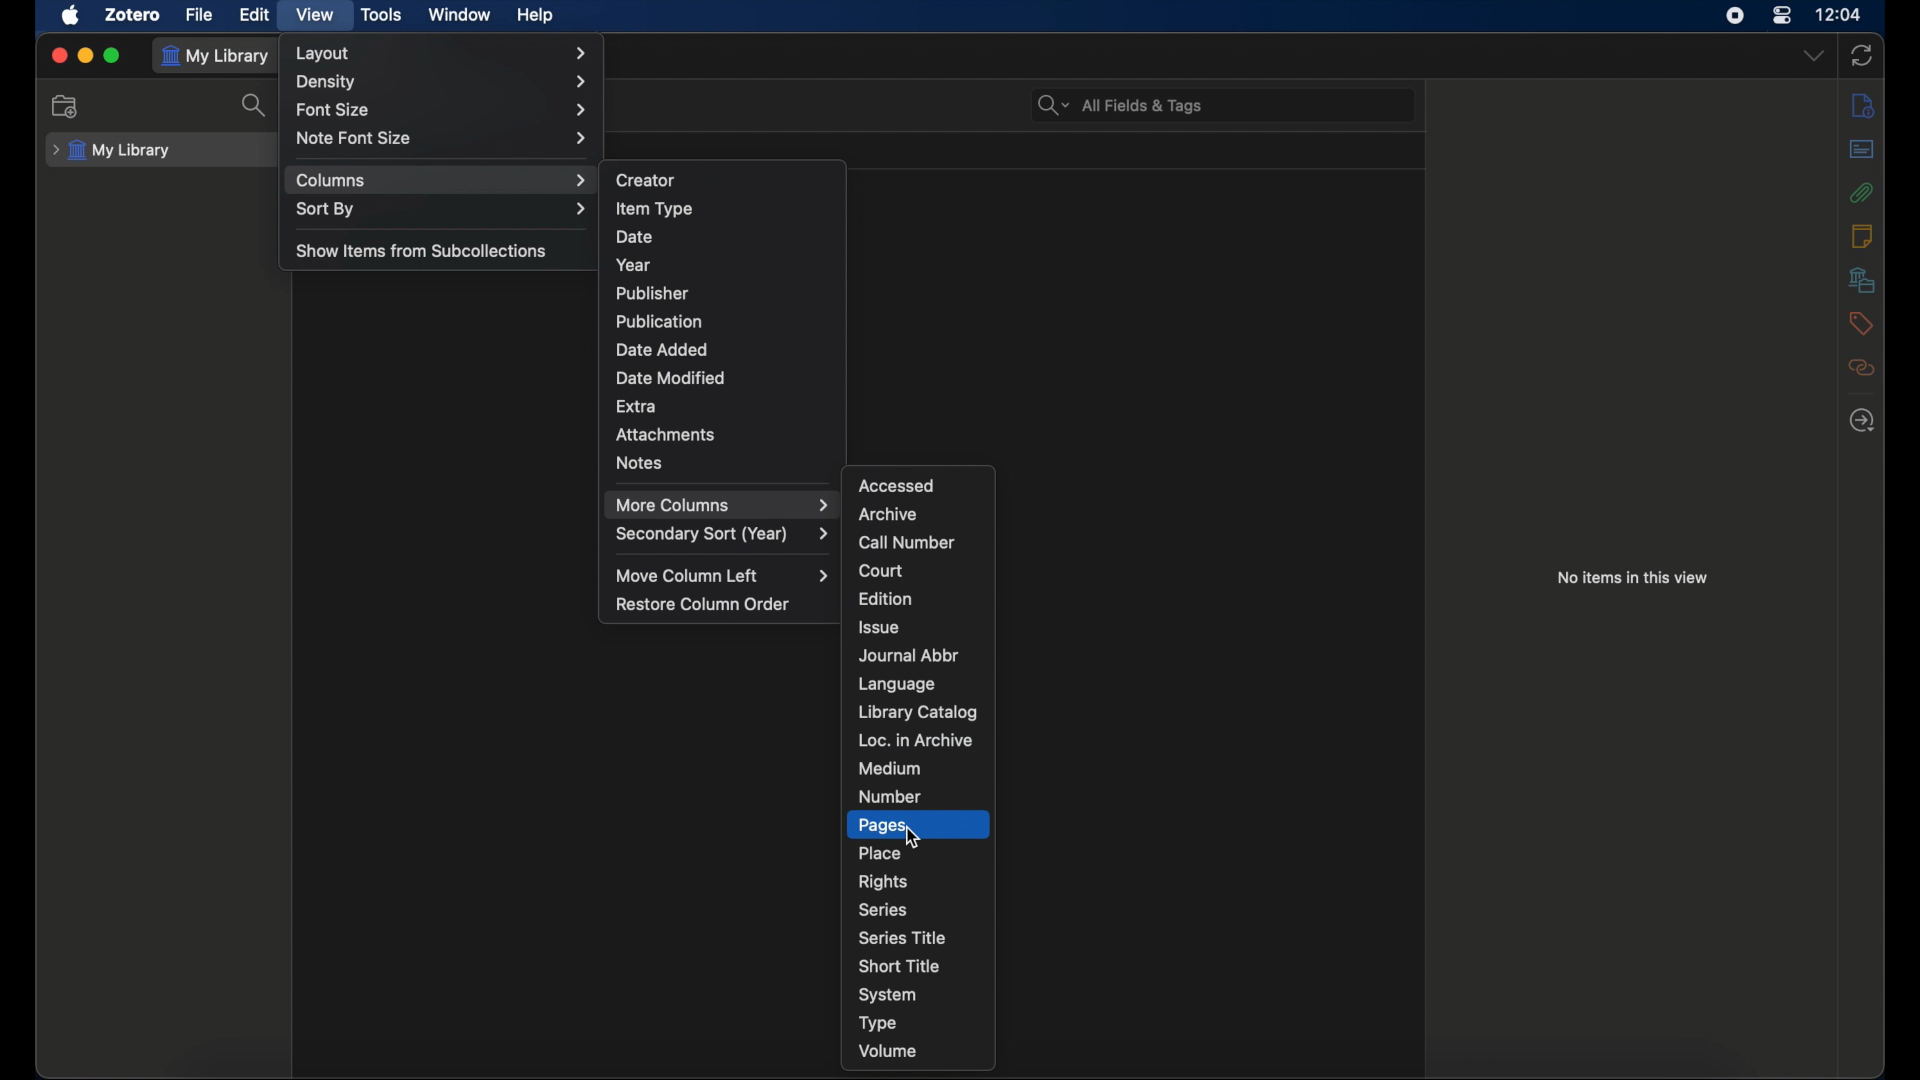 The width and height of the screenshot is (1920, 1080). I want to click on publisher, so click(653, 293).